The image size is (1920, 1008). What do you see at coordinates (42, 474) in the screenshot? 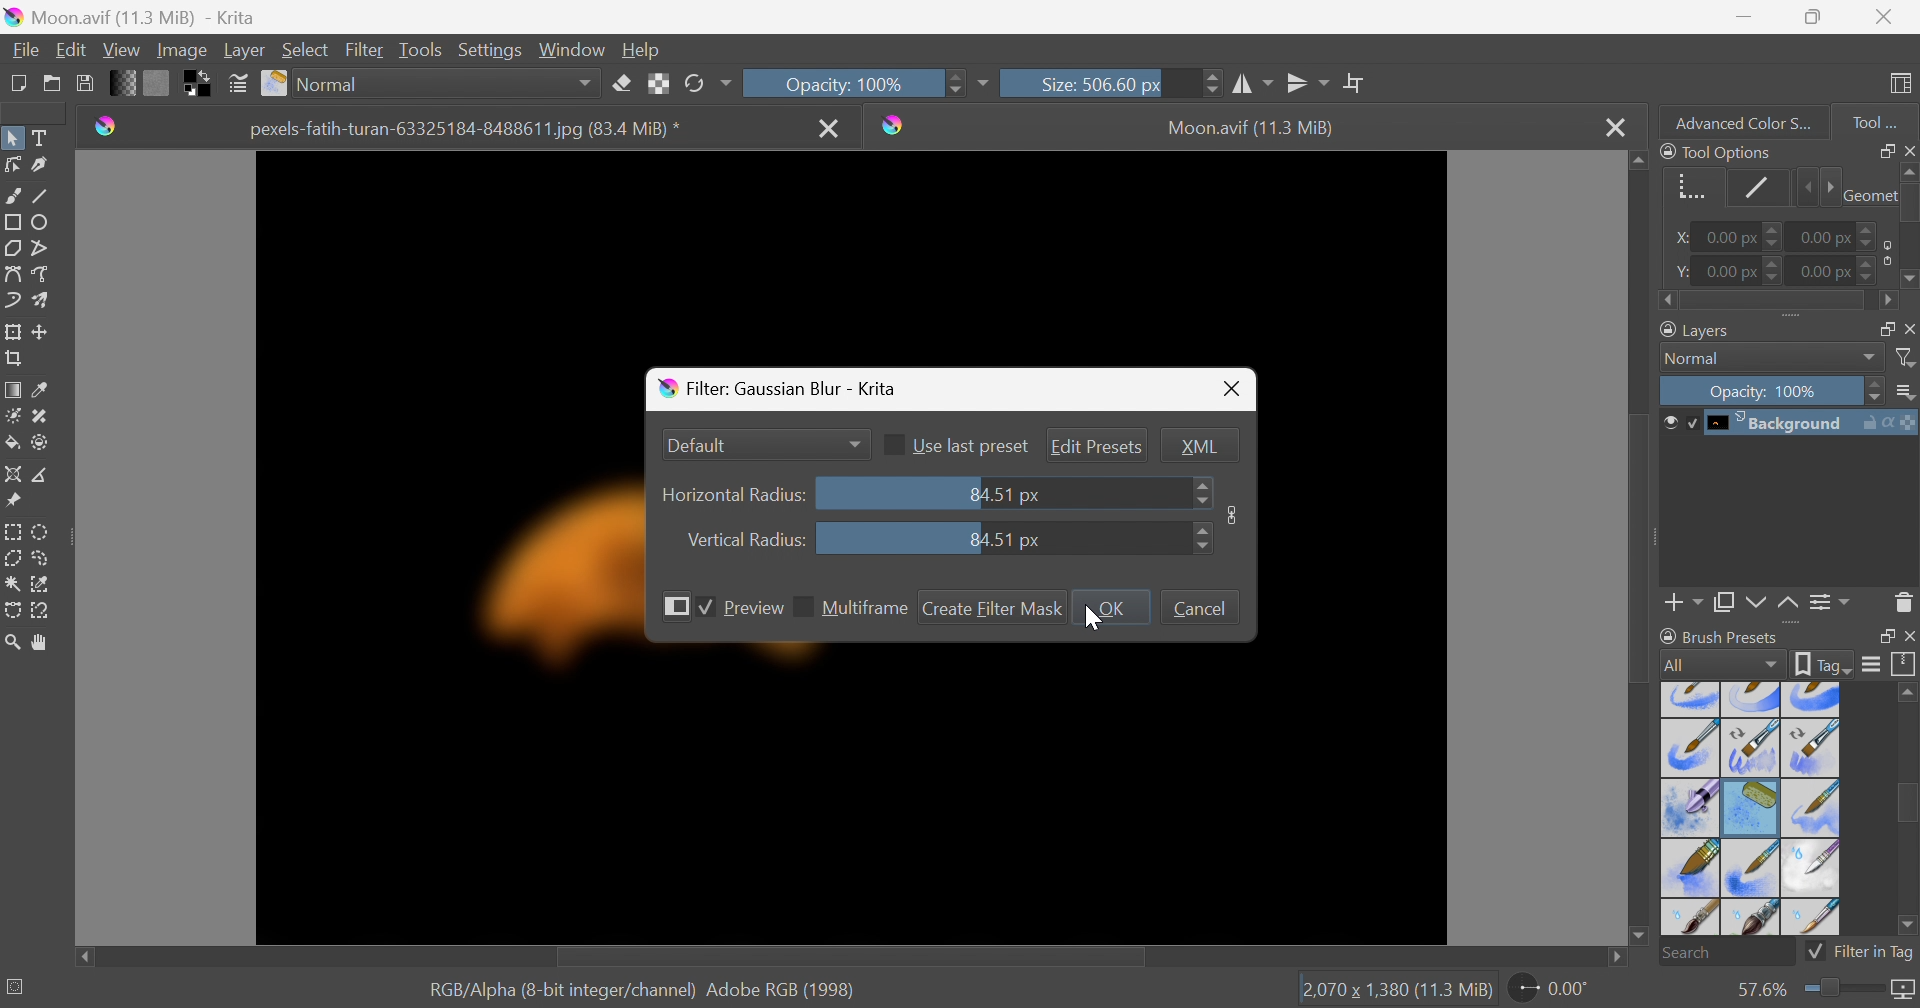
I see `Measure the distance between two points` at bounding box center [42, 474].